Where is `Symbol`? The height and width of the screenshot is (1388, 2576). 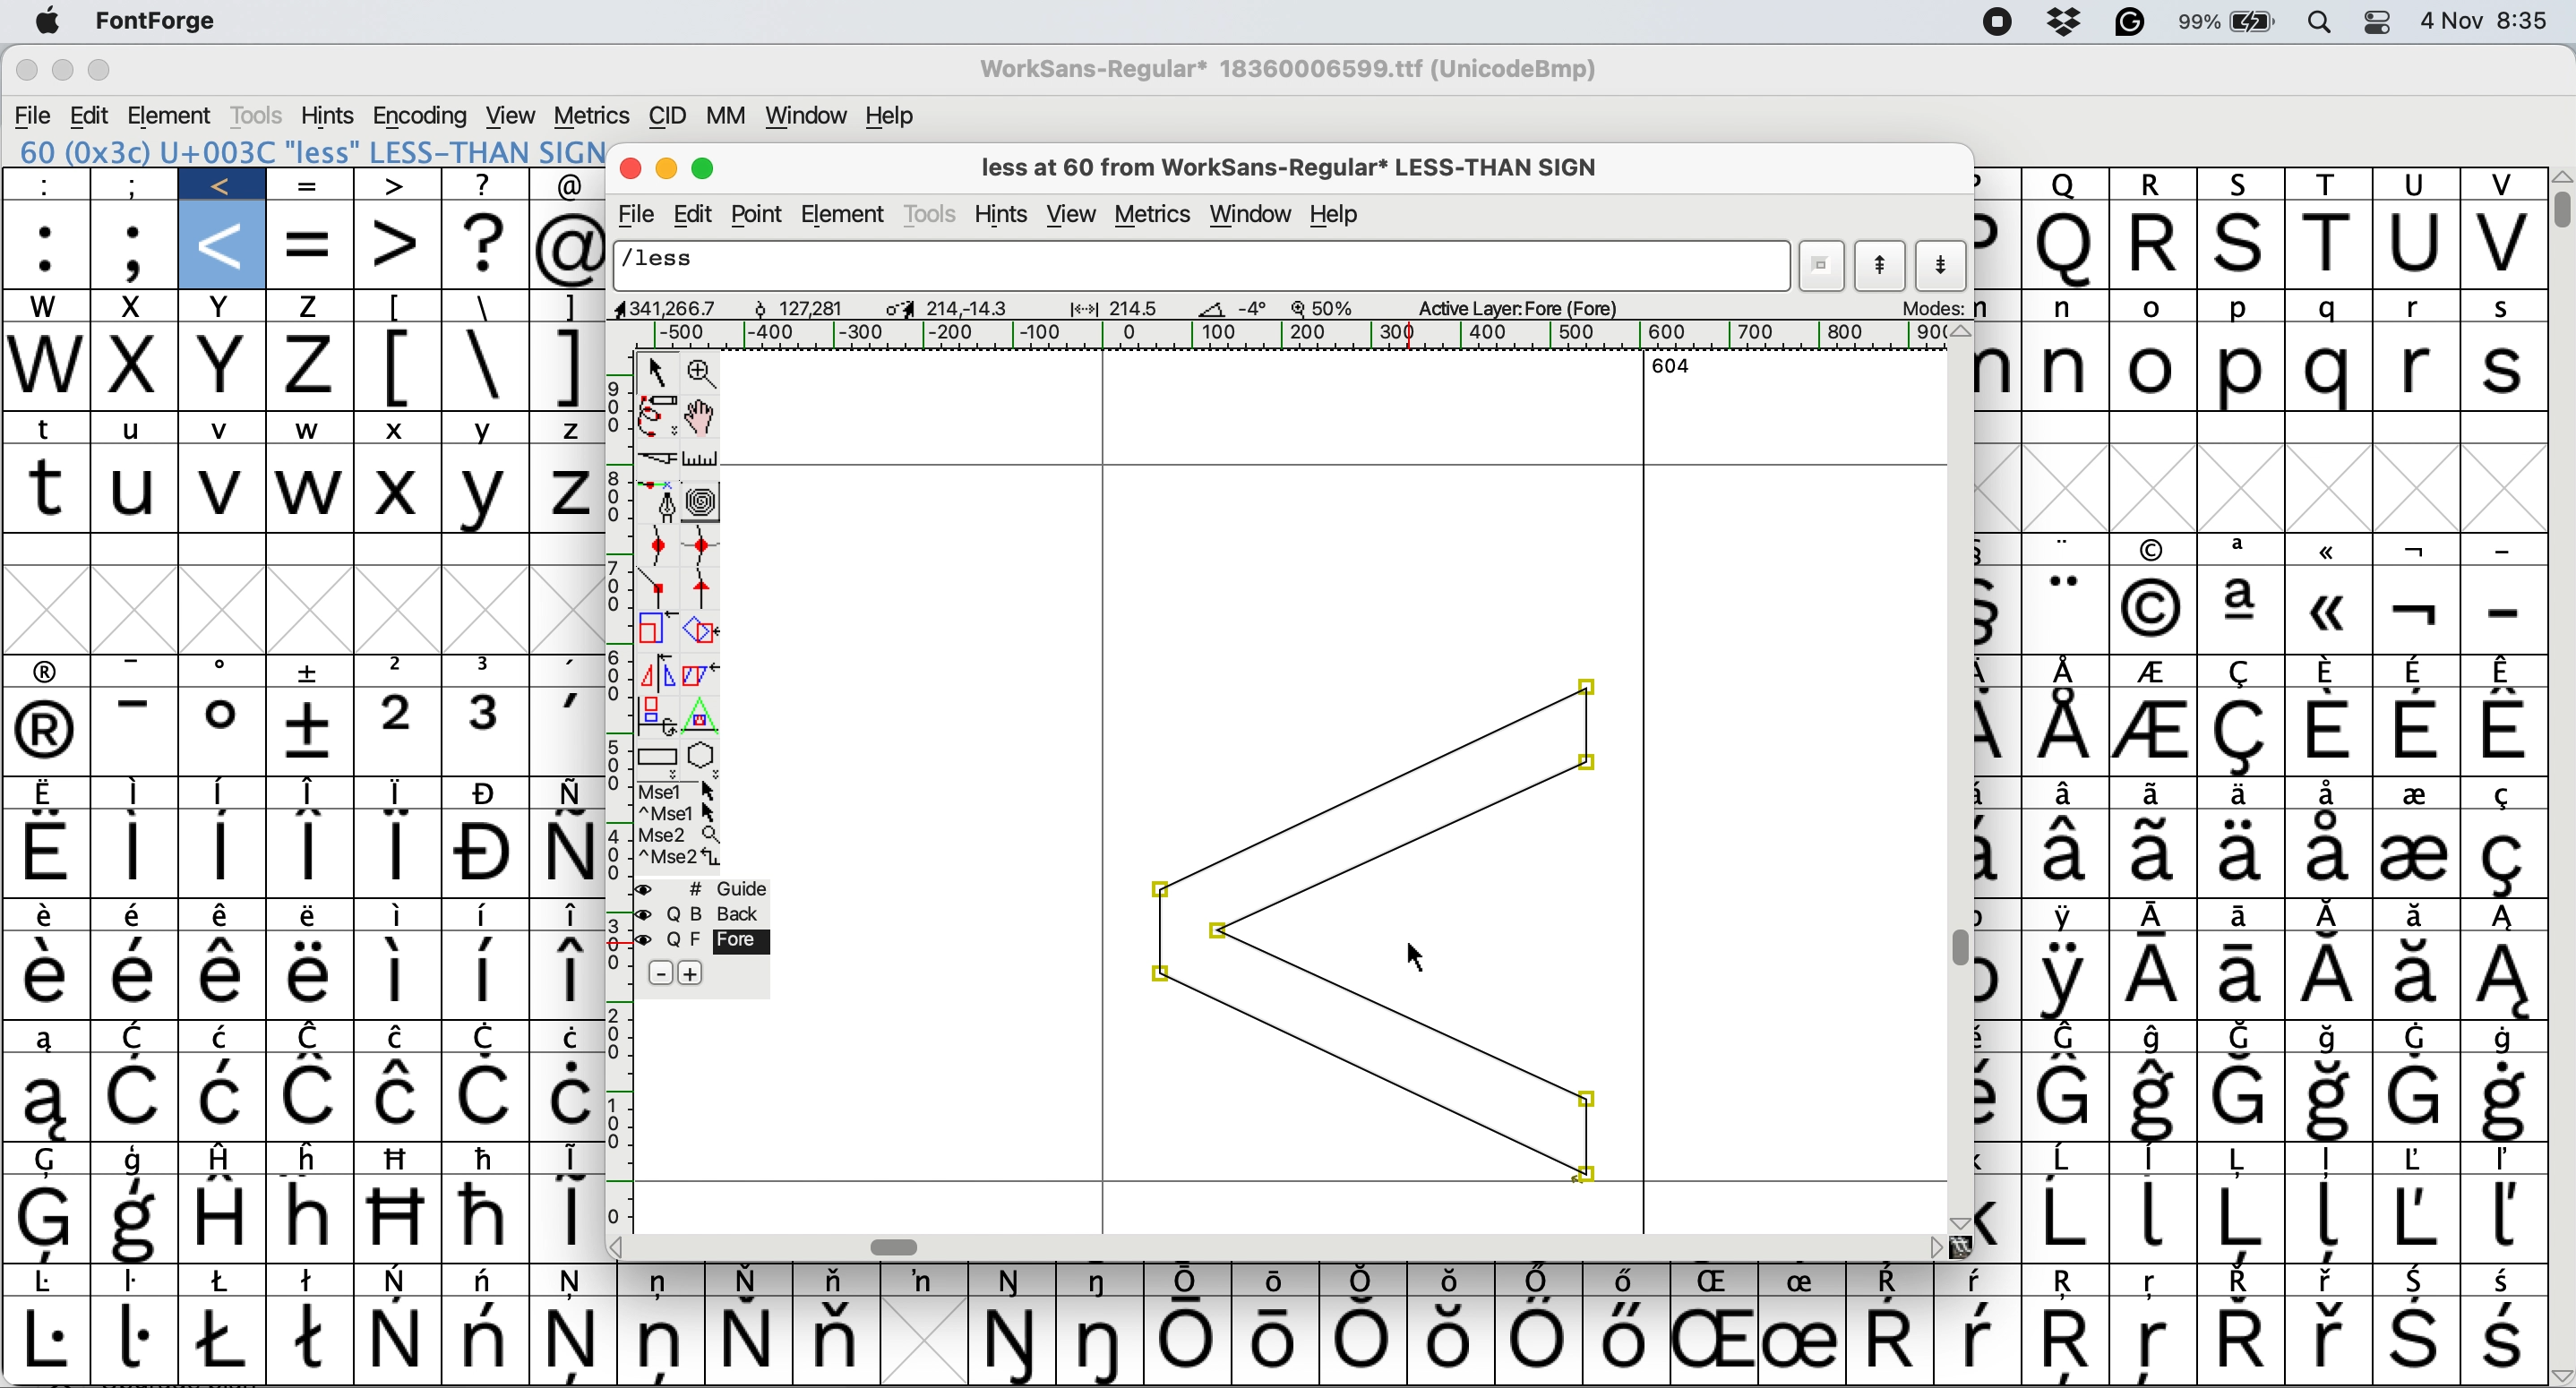
Symbol is located at coordinates (2248, 979).